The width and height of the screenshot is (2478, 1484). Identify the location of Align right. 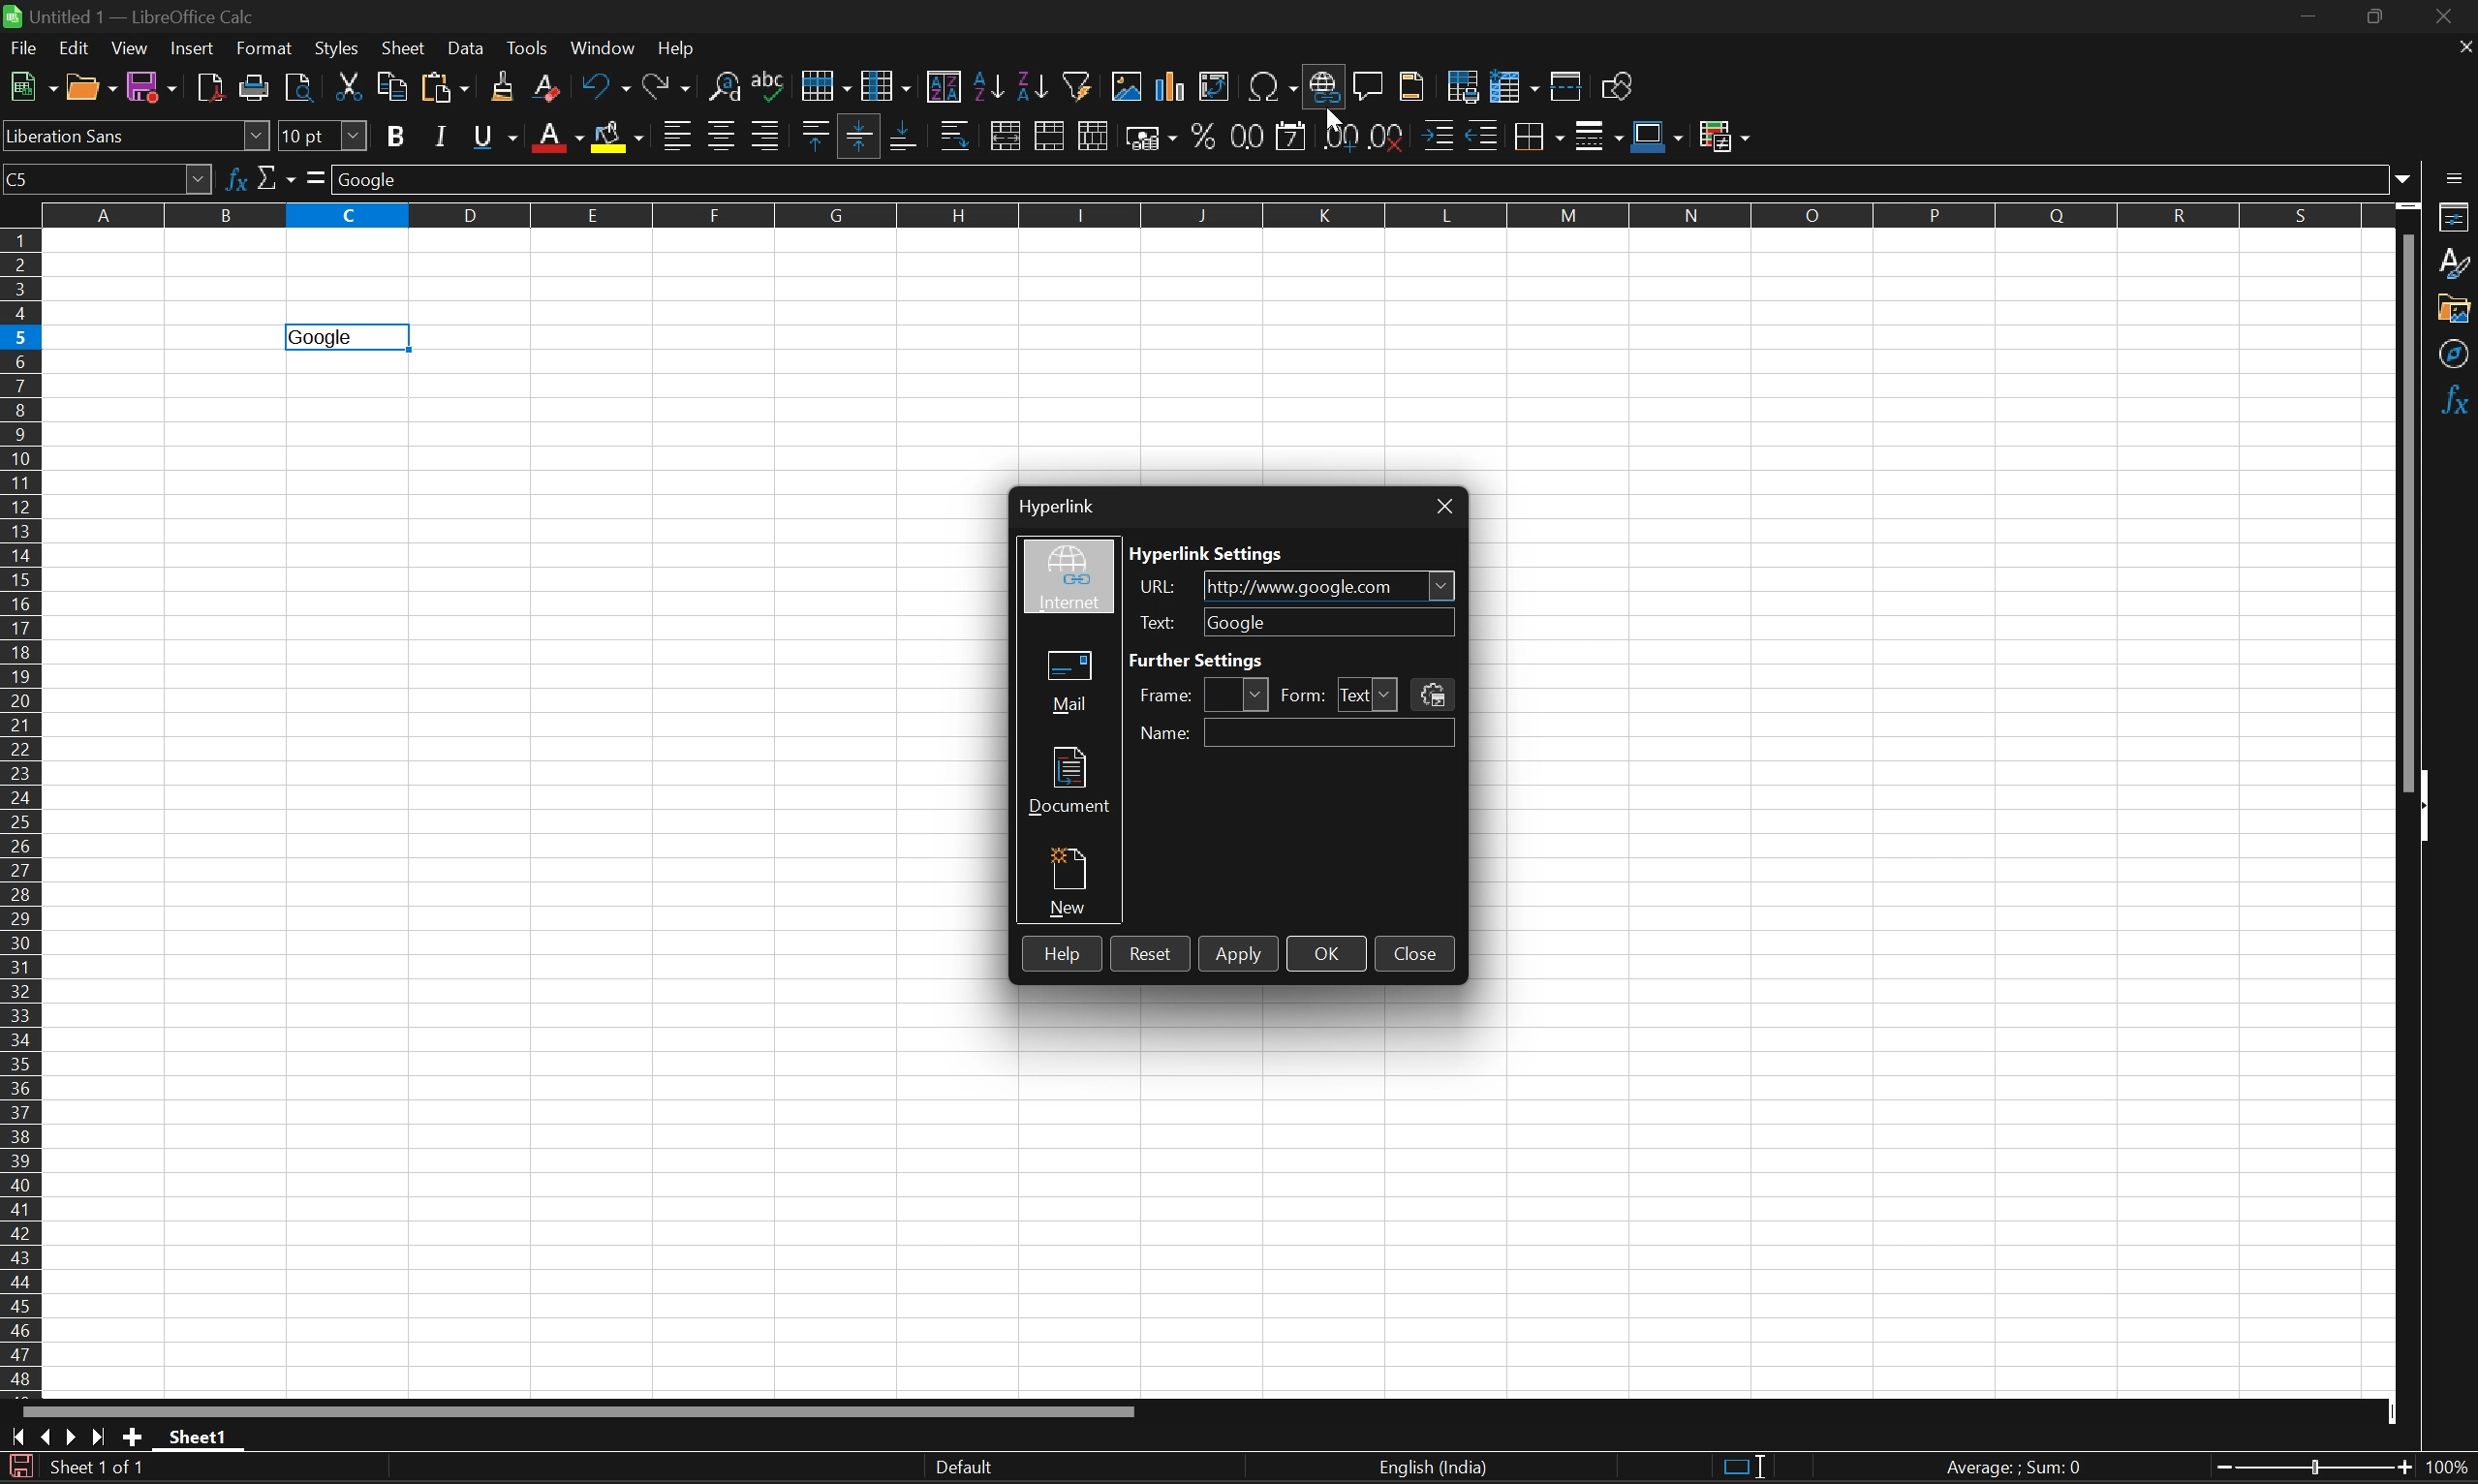
(767, 136).